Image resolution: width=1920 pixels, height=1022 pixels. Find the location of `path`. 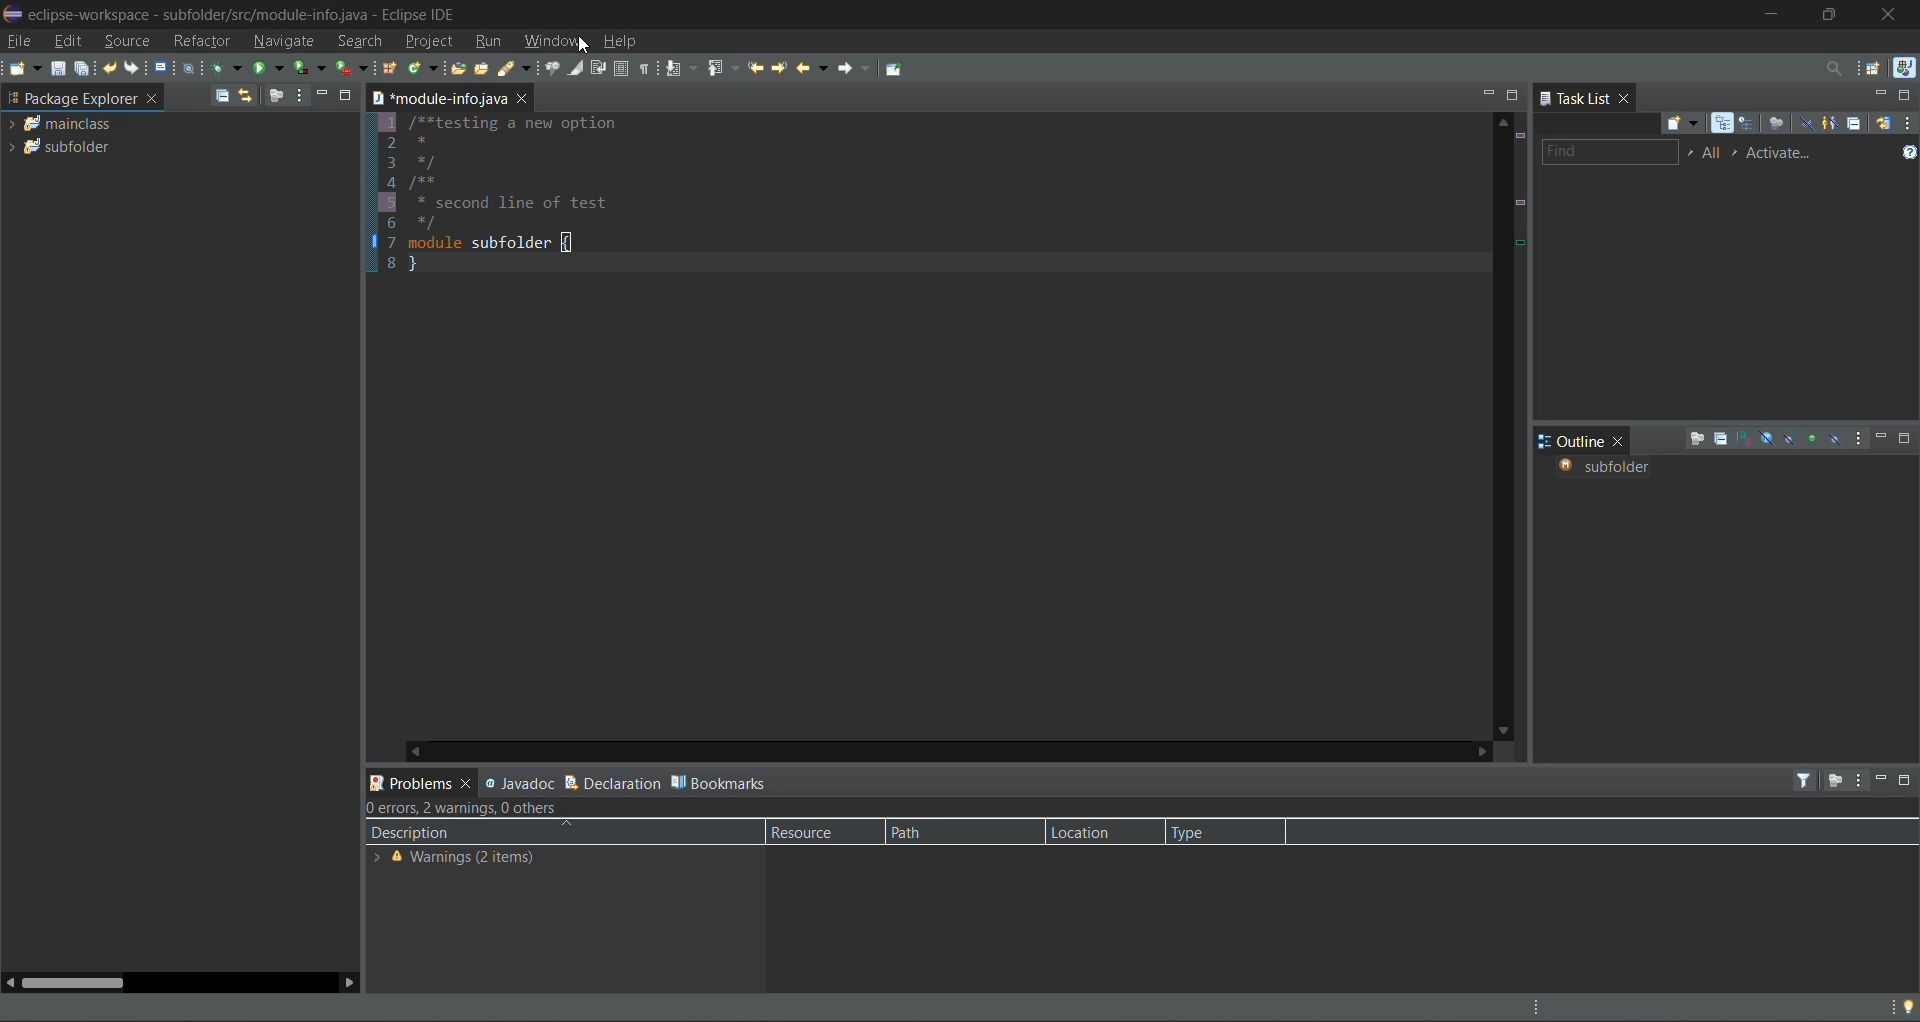

path is located at coordinates (912, 831).